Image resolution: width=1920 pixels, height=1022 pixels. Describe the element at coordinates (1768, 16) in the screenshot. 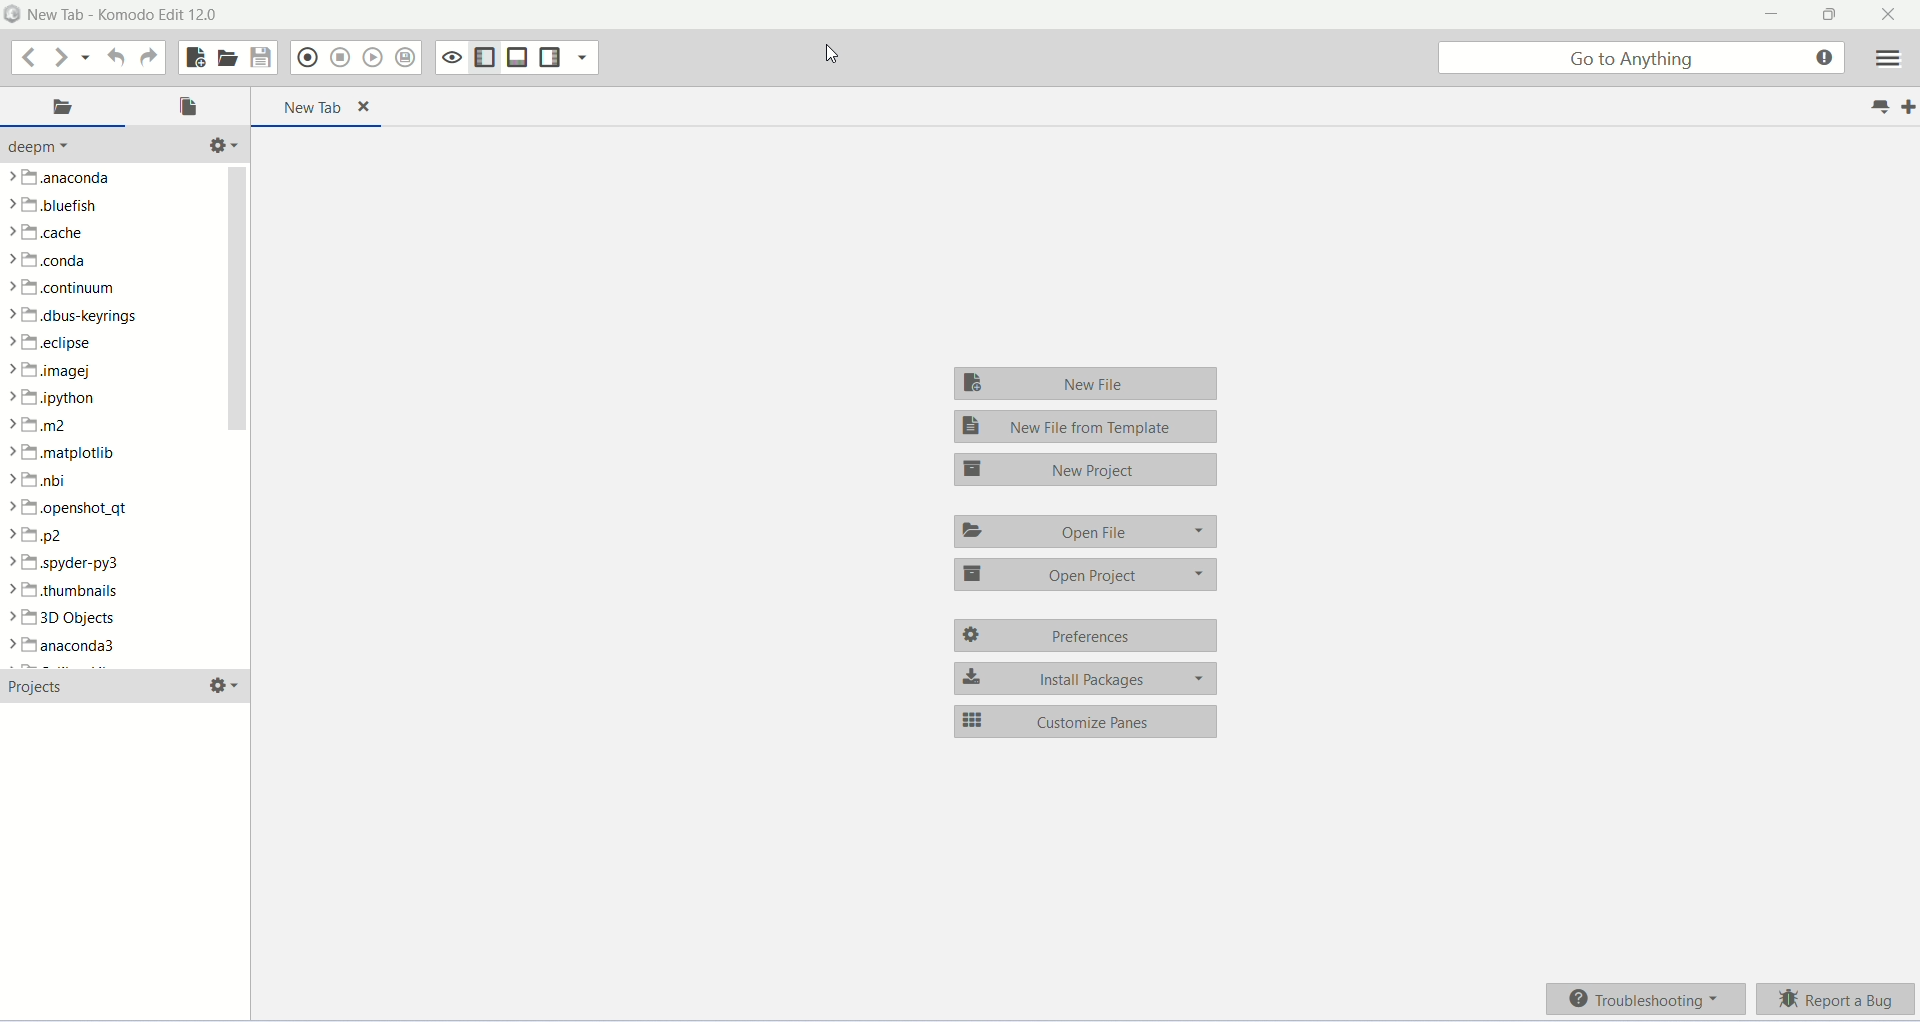

I see `minimize` at that location.